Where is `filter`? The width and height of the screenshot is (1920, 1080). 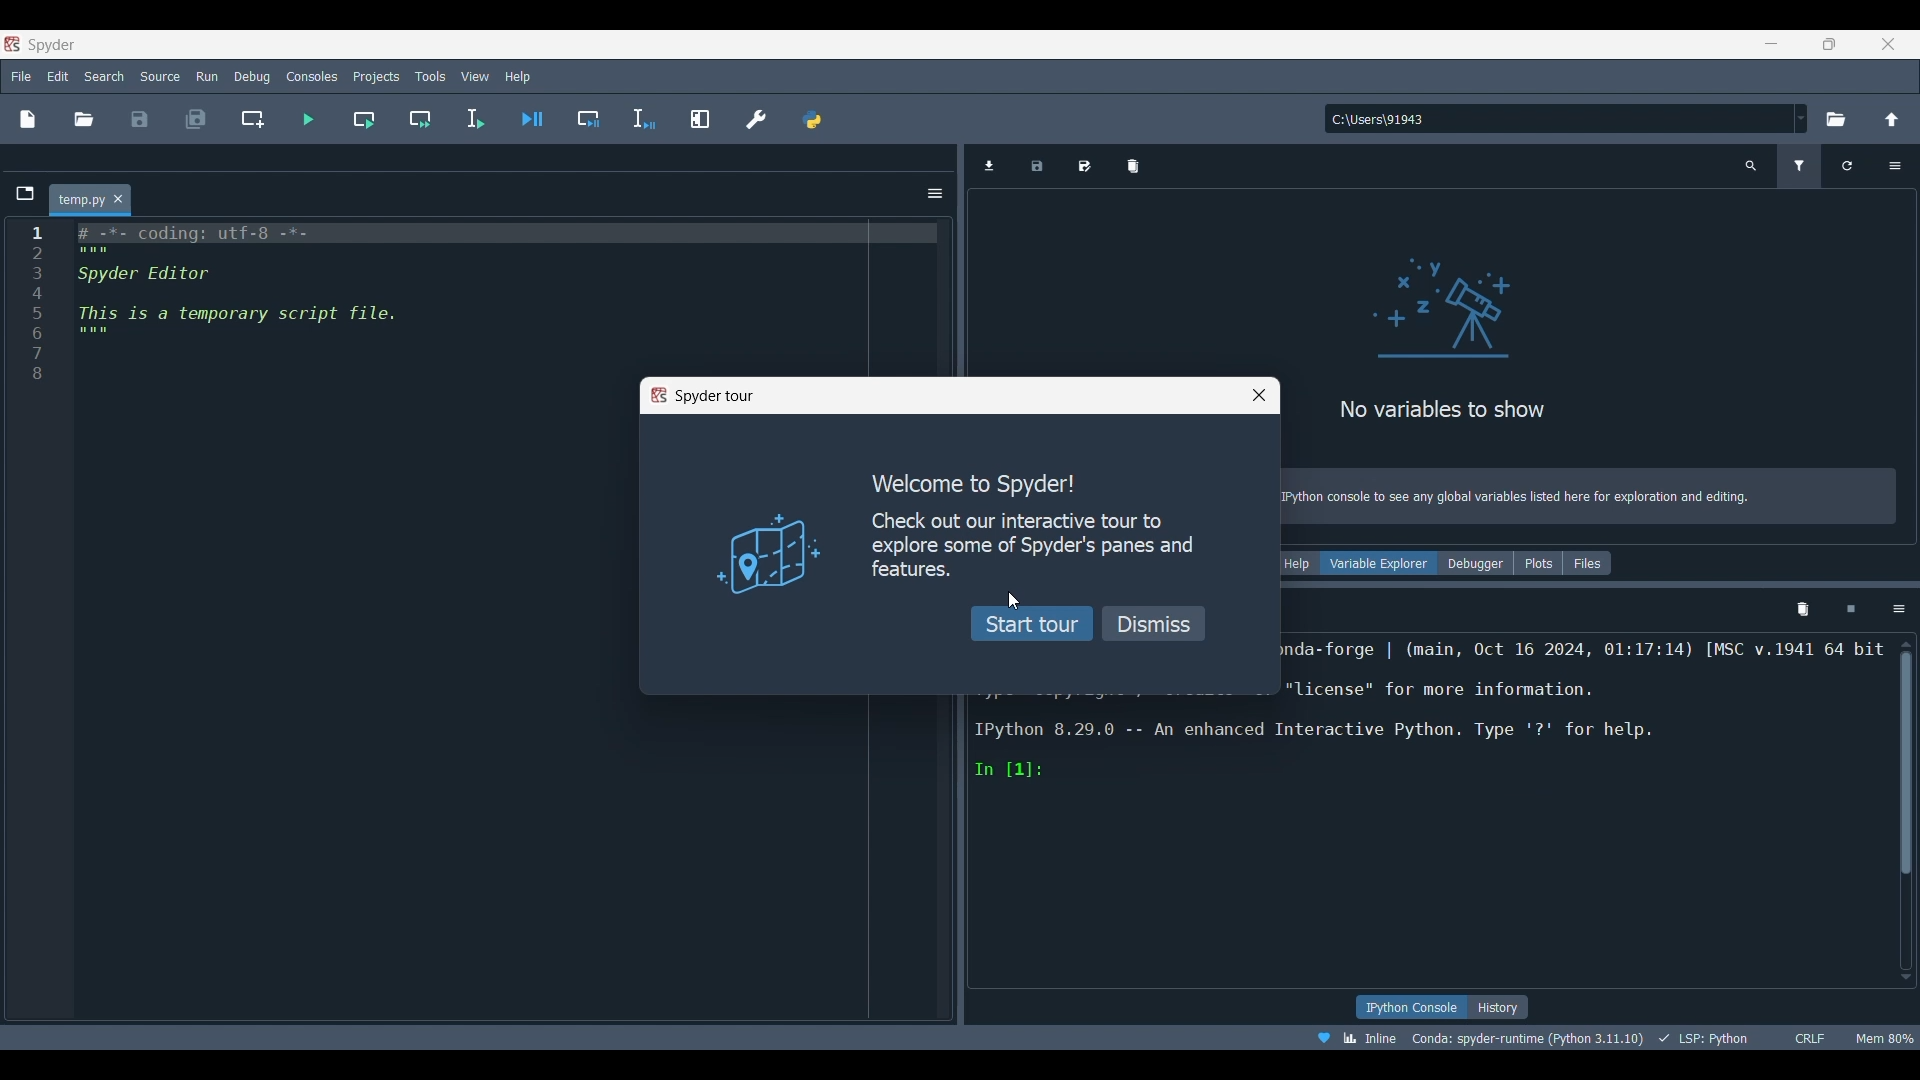
filter is located at coordinates (1804, 167).